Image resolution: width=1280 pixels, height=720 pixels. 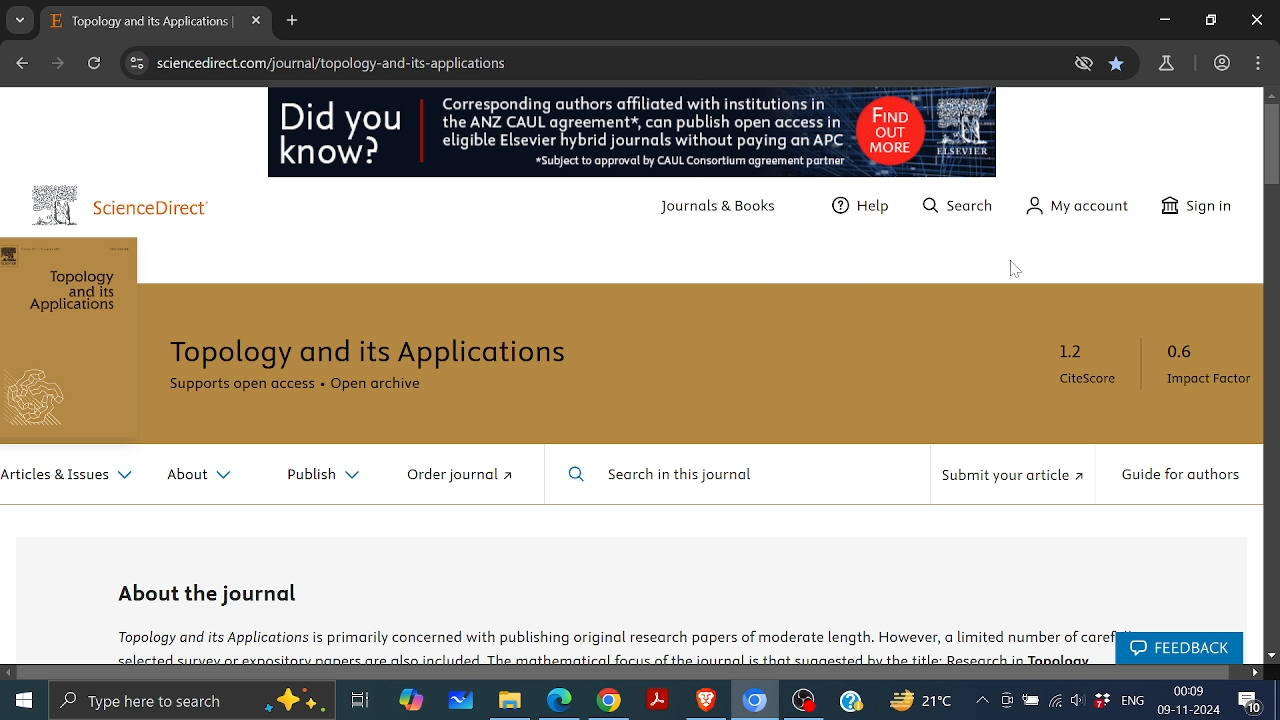 What do you see at coordinates (1211, 21) in the screenshot?
I see `maximize` at bounding box center [1211, 21].